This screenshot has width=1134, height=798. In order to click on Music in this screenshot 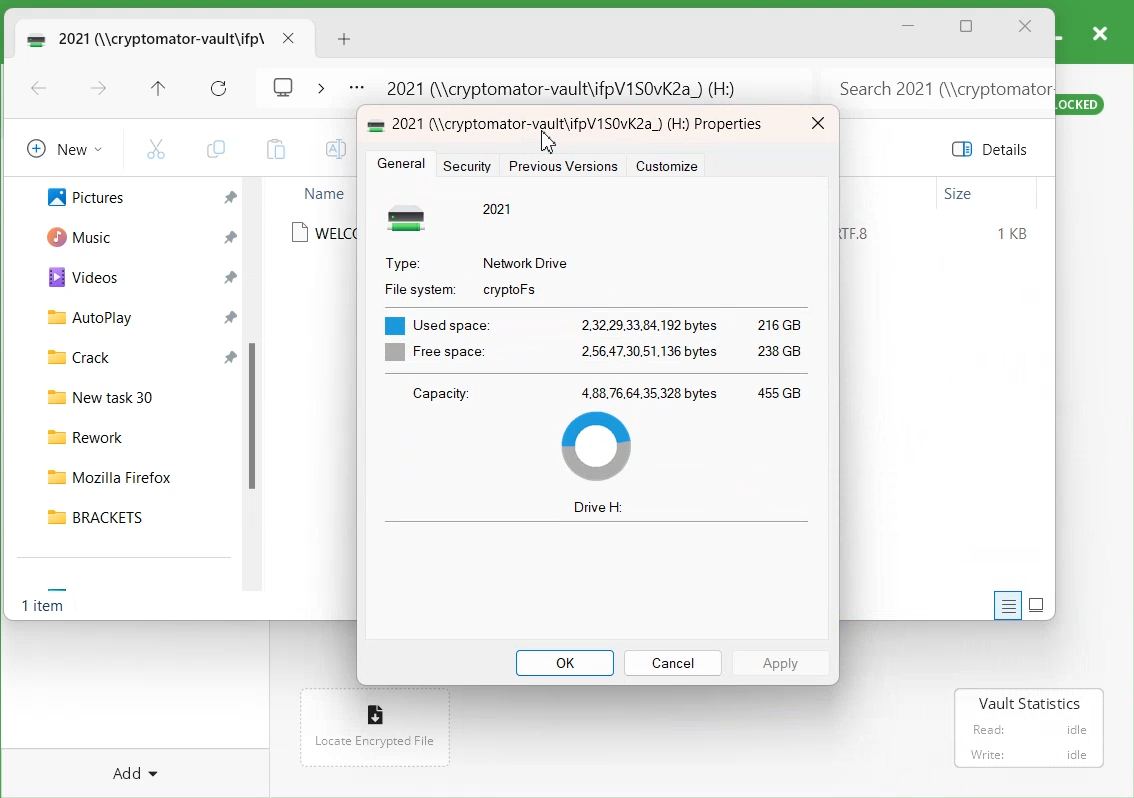, I will do `click(72, 235)`.